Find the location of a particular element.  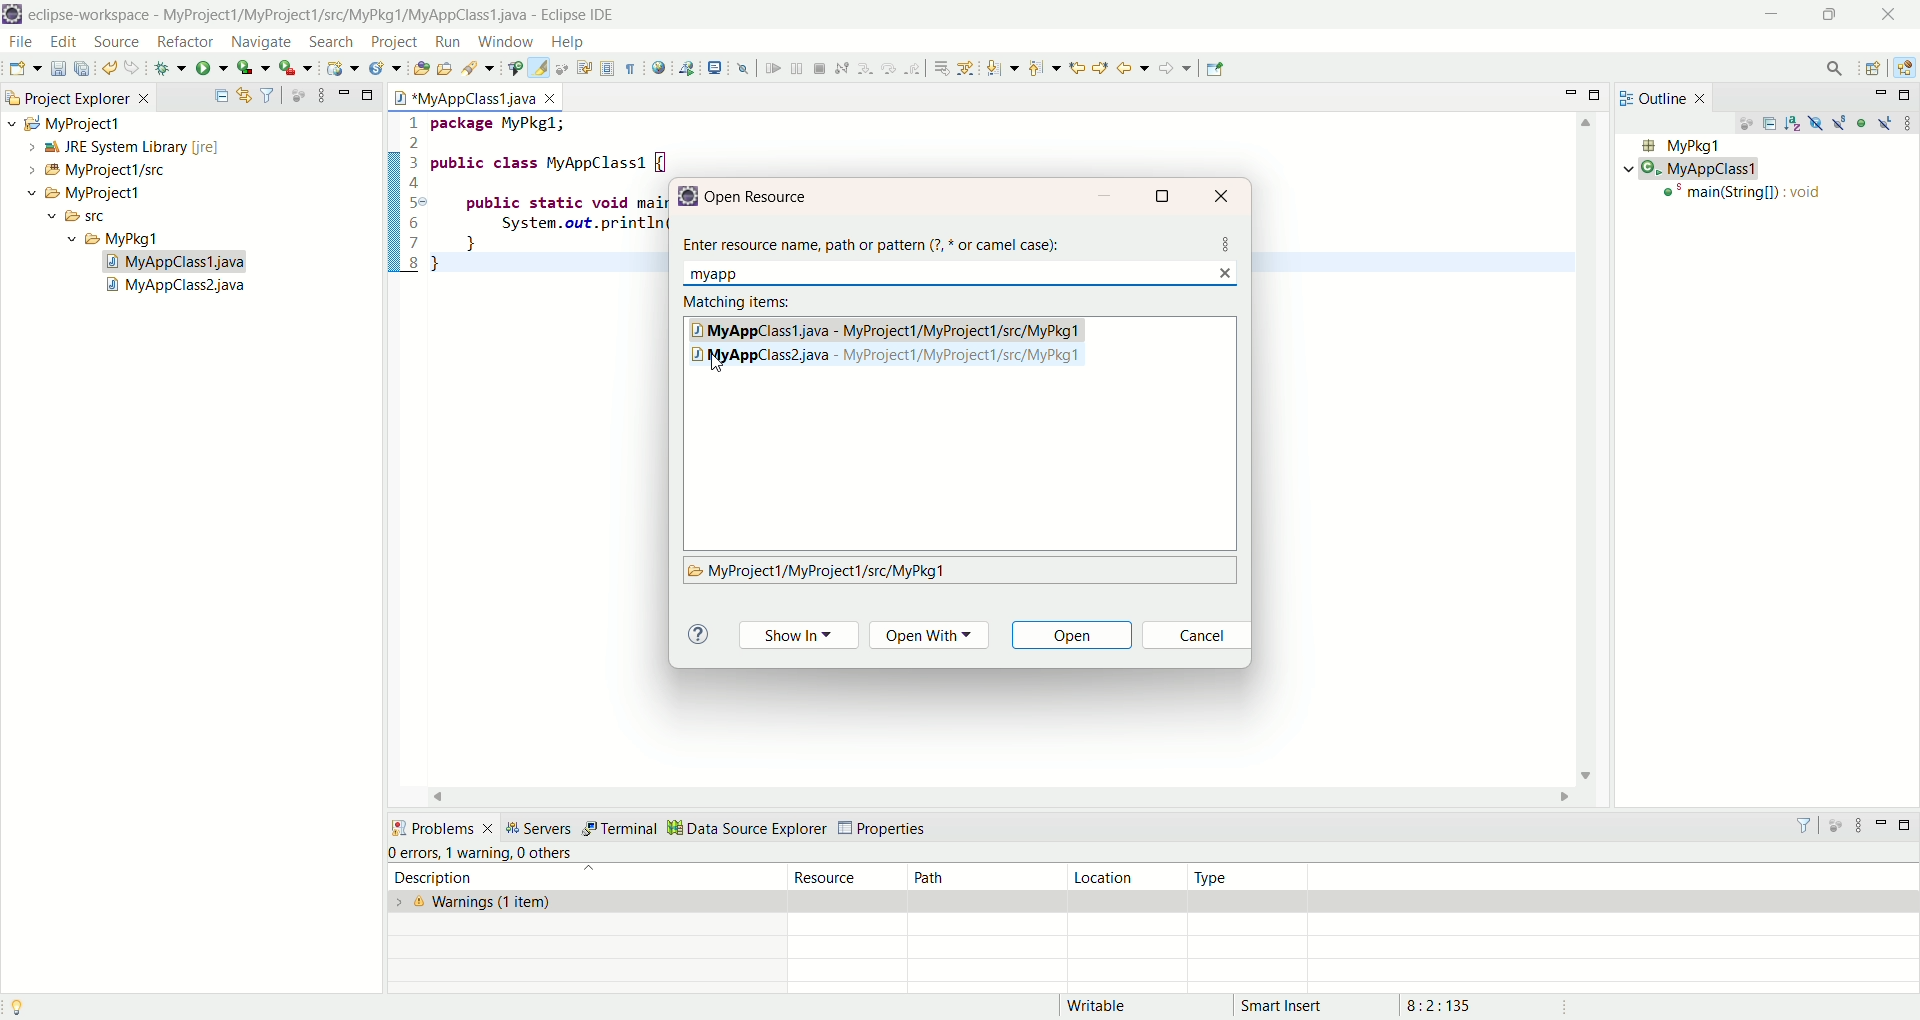

back is located at coordinates (1133, 67).